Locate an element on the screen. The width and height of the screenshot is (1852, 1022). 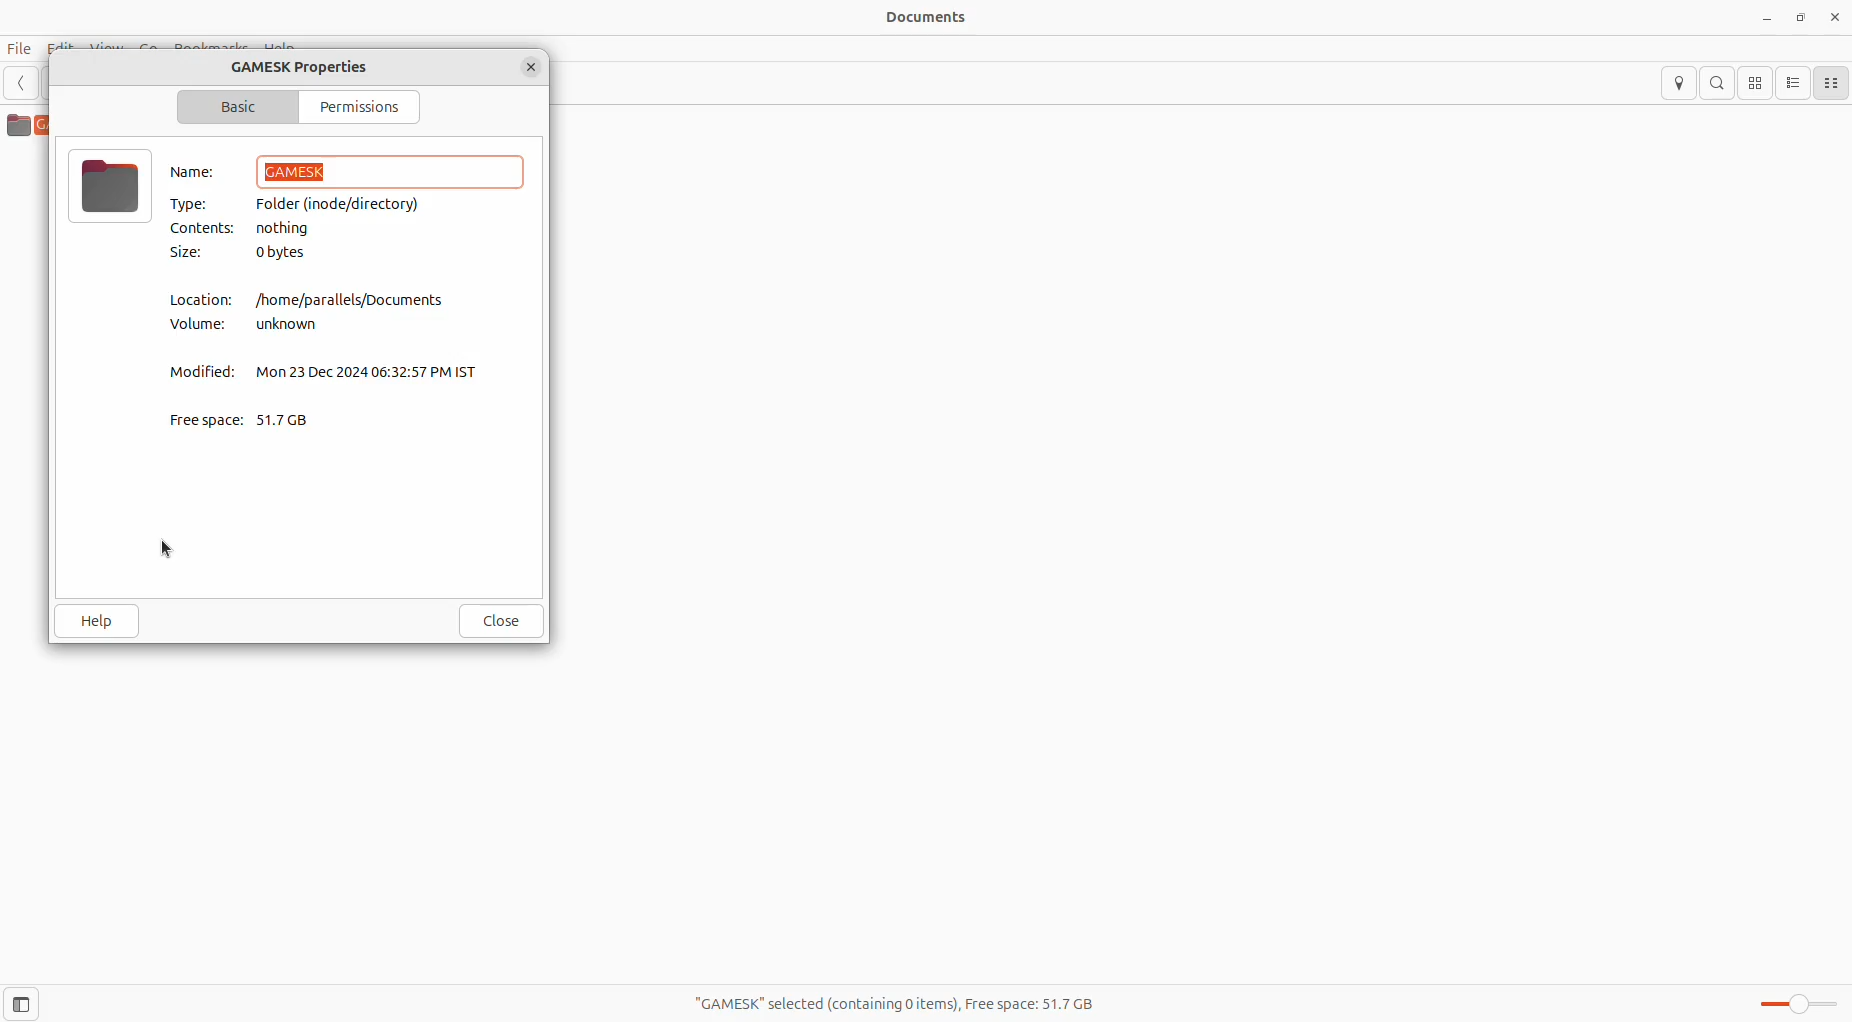
GAMESK properties is located at coordinates (313, 69).